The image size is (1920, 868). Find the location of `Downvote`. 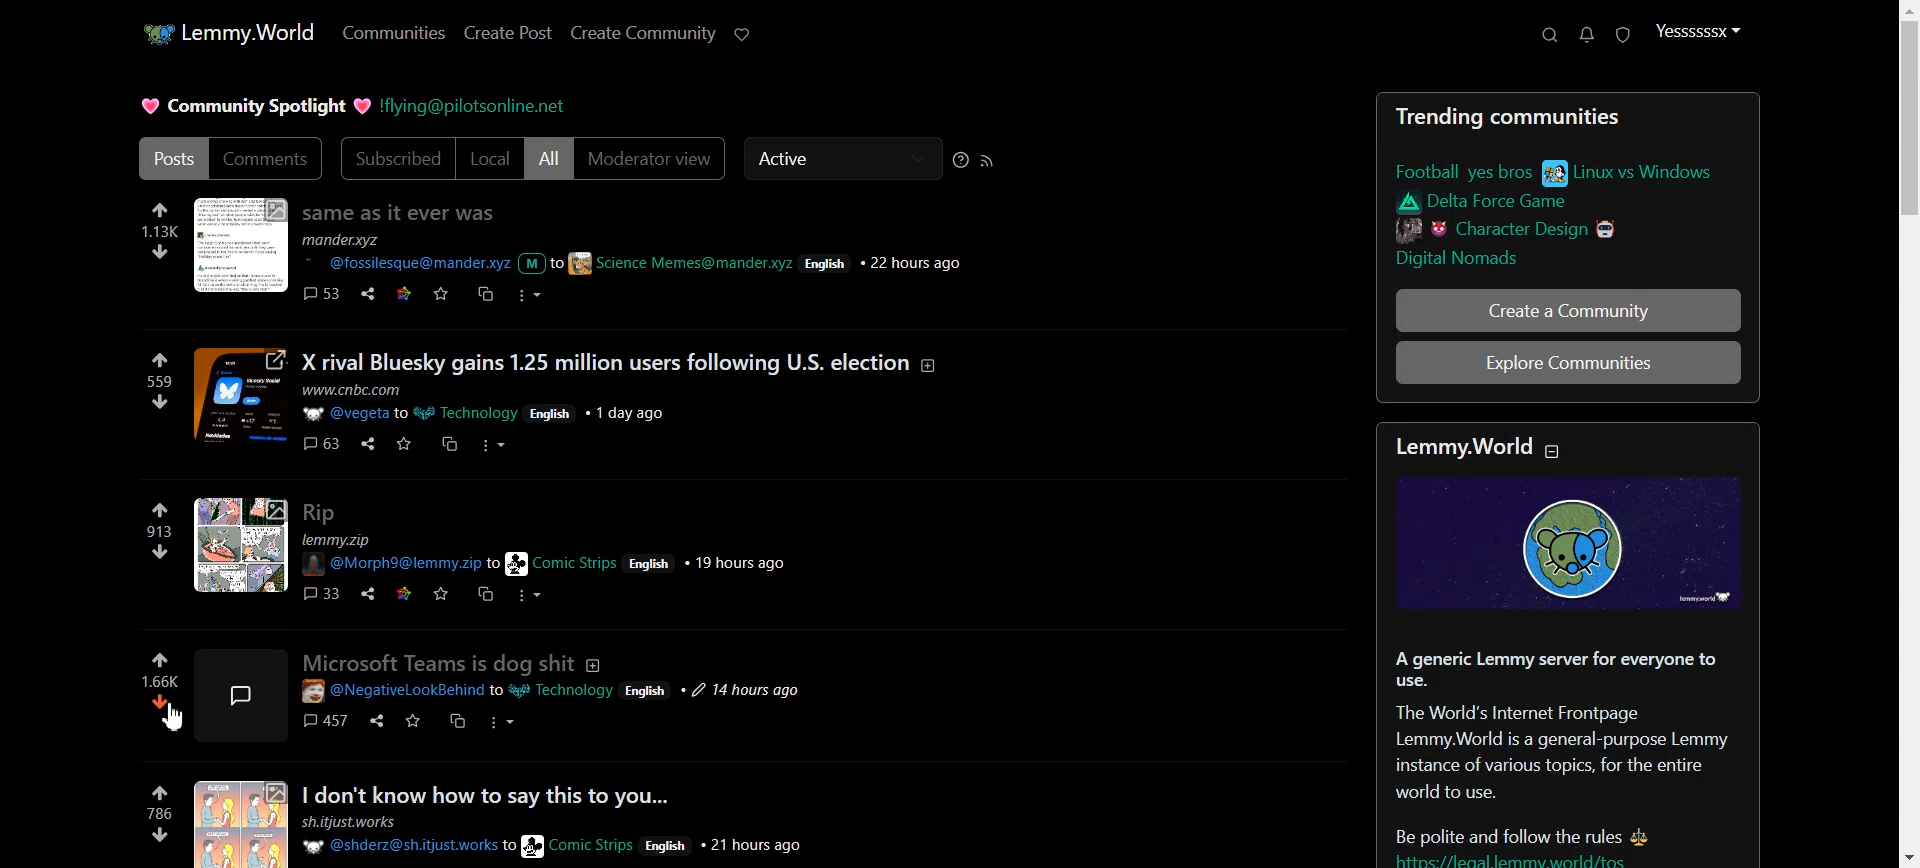

Downvote is located at coordinates (160, 700).